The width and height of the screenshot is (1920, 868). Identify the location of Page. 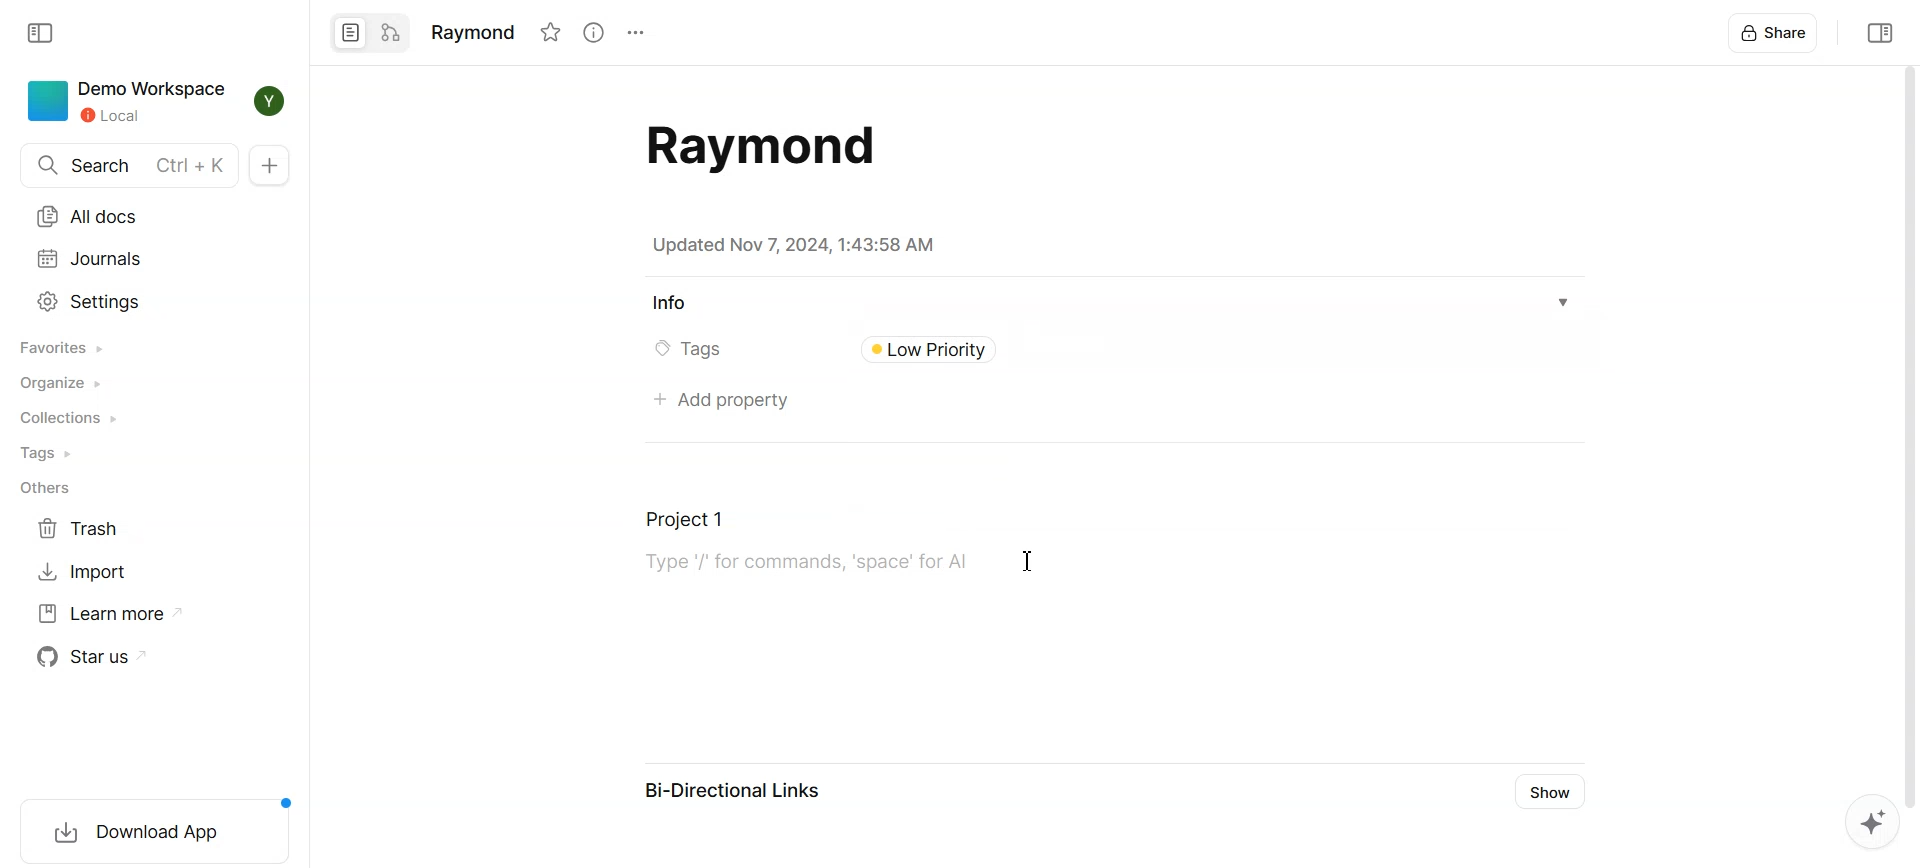
(349, 33).